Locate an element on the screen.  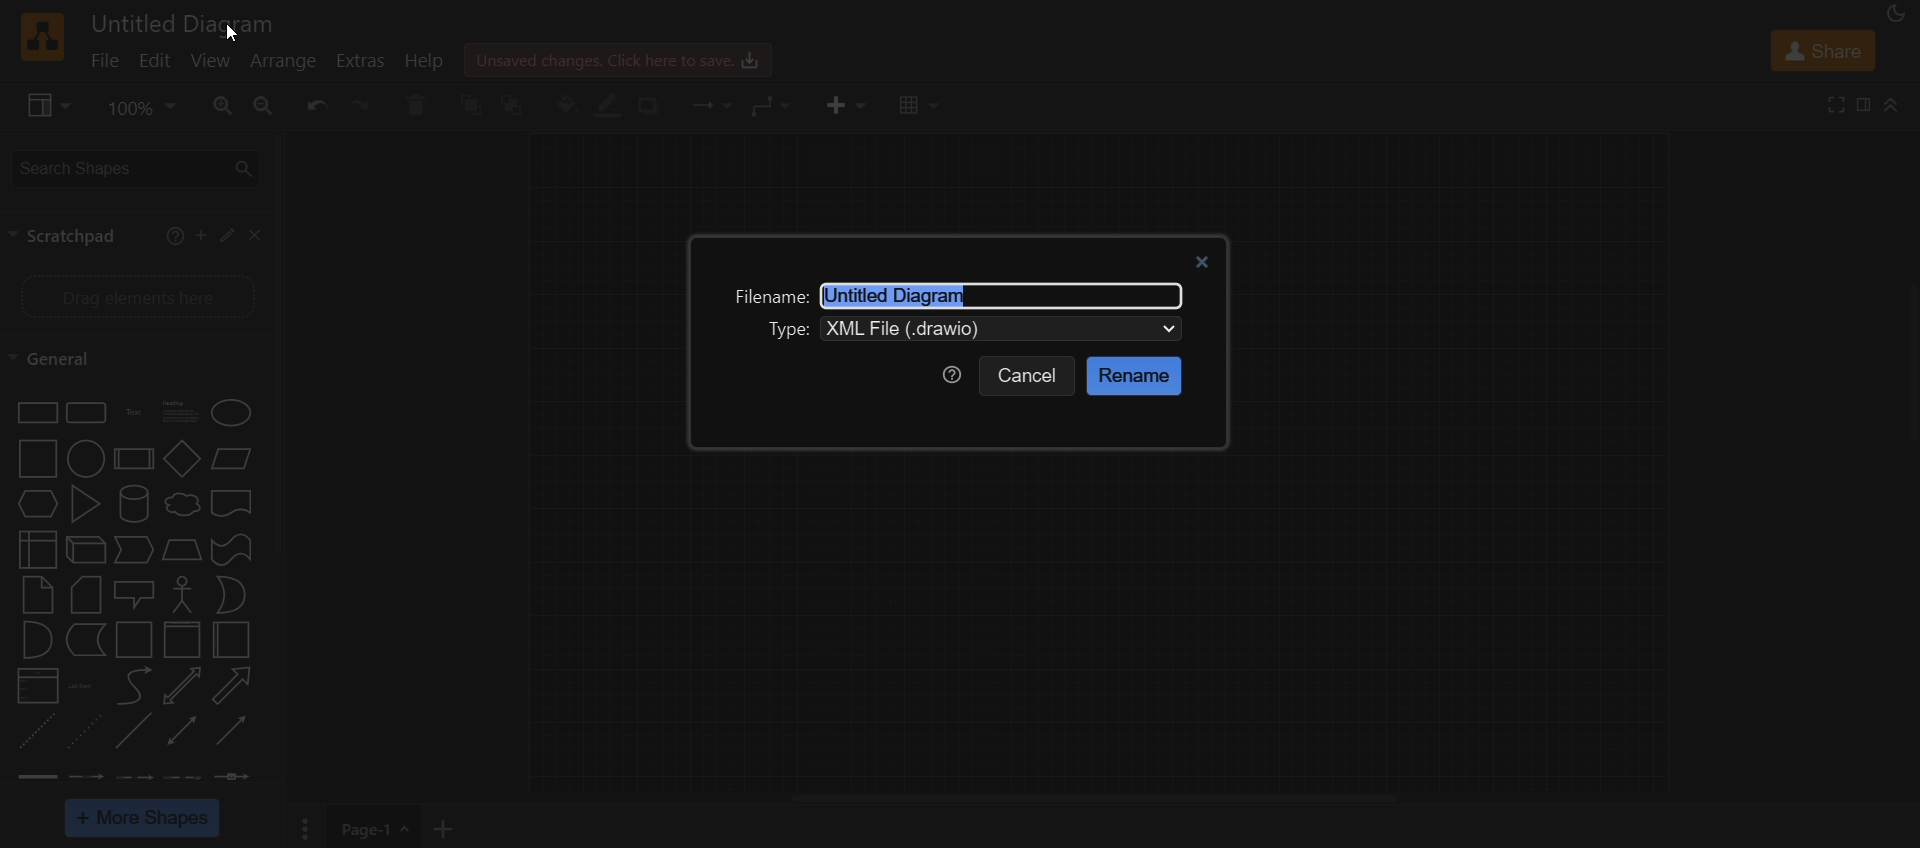
xml file is located at coordinates (1007, 330).